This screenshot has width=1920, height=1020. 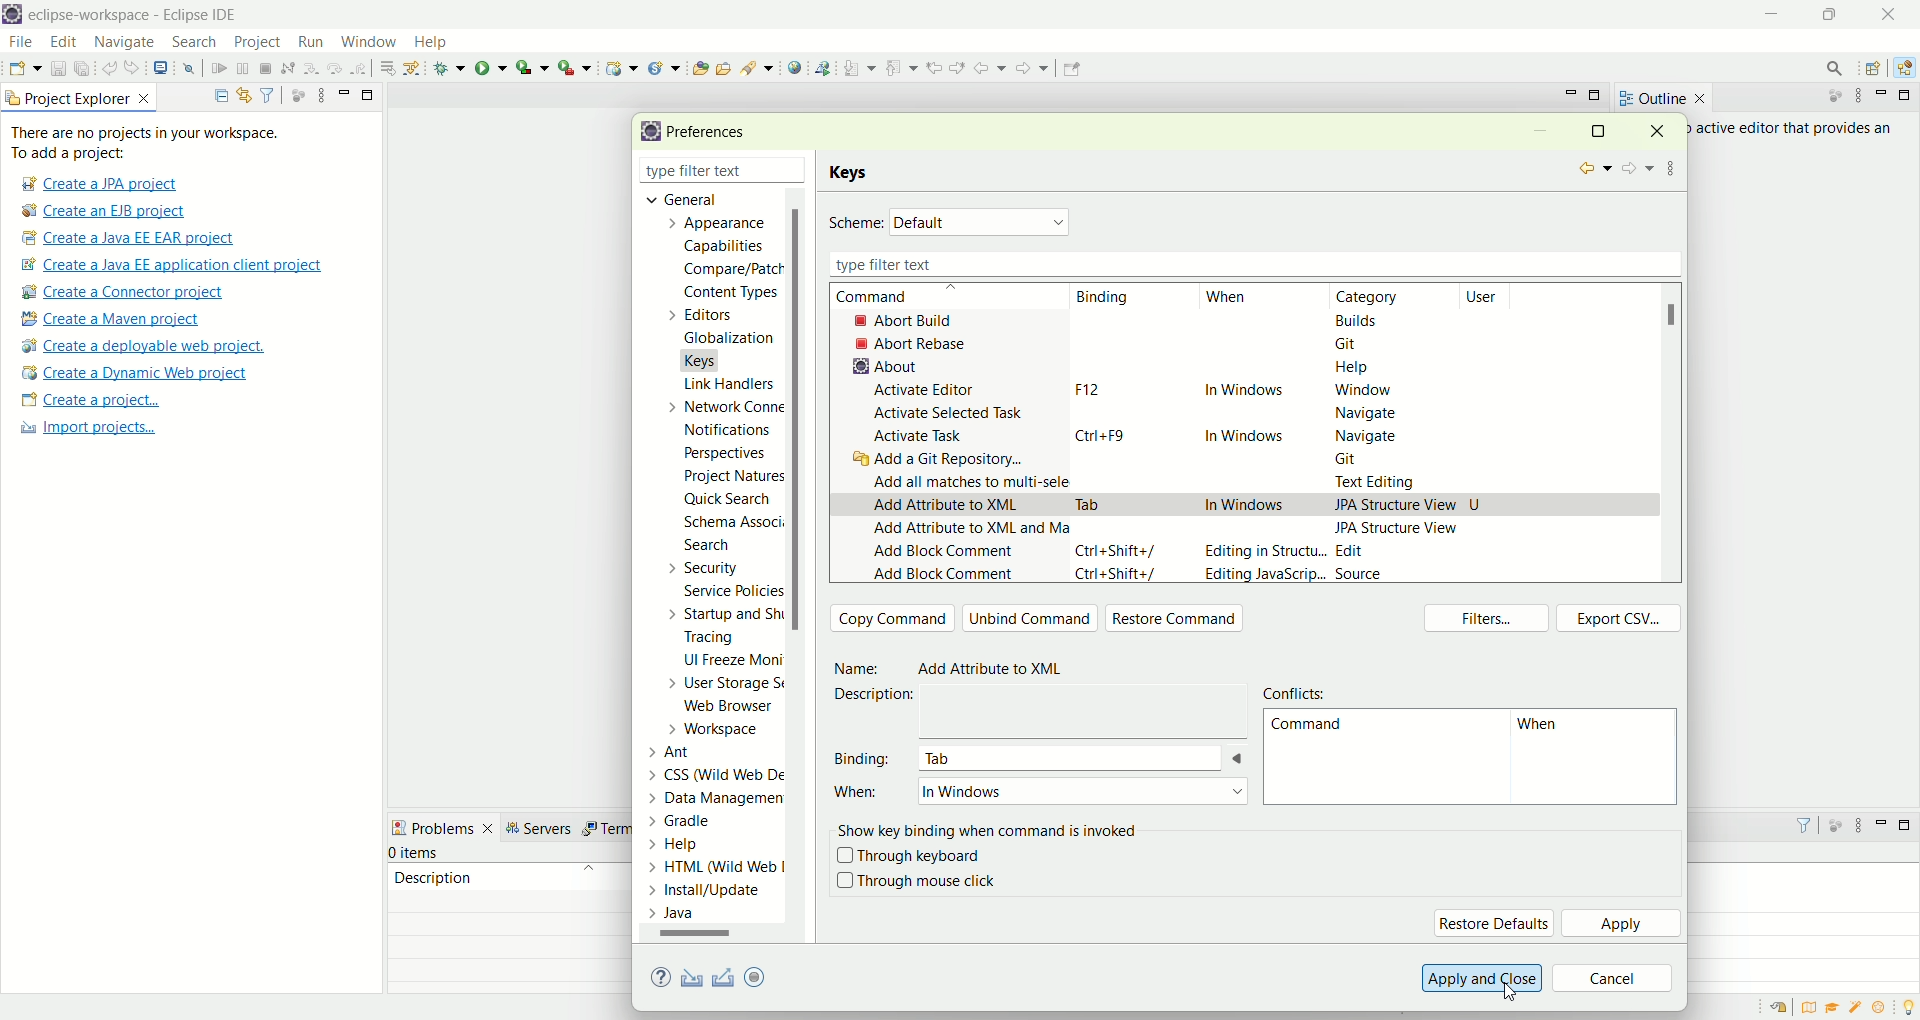 What do you see at coordinates (1361, 414) in the screenshot?
I see `navigate` at bounding box center [1361, 414].